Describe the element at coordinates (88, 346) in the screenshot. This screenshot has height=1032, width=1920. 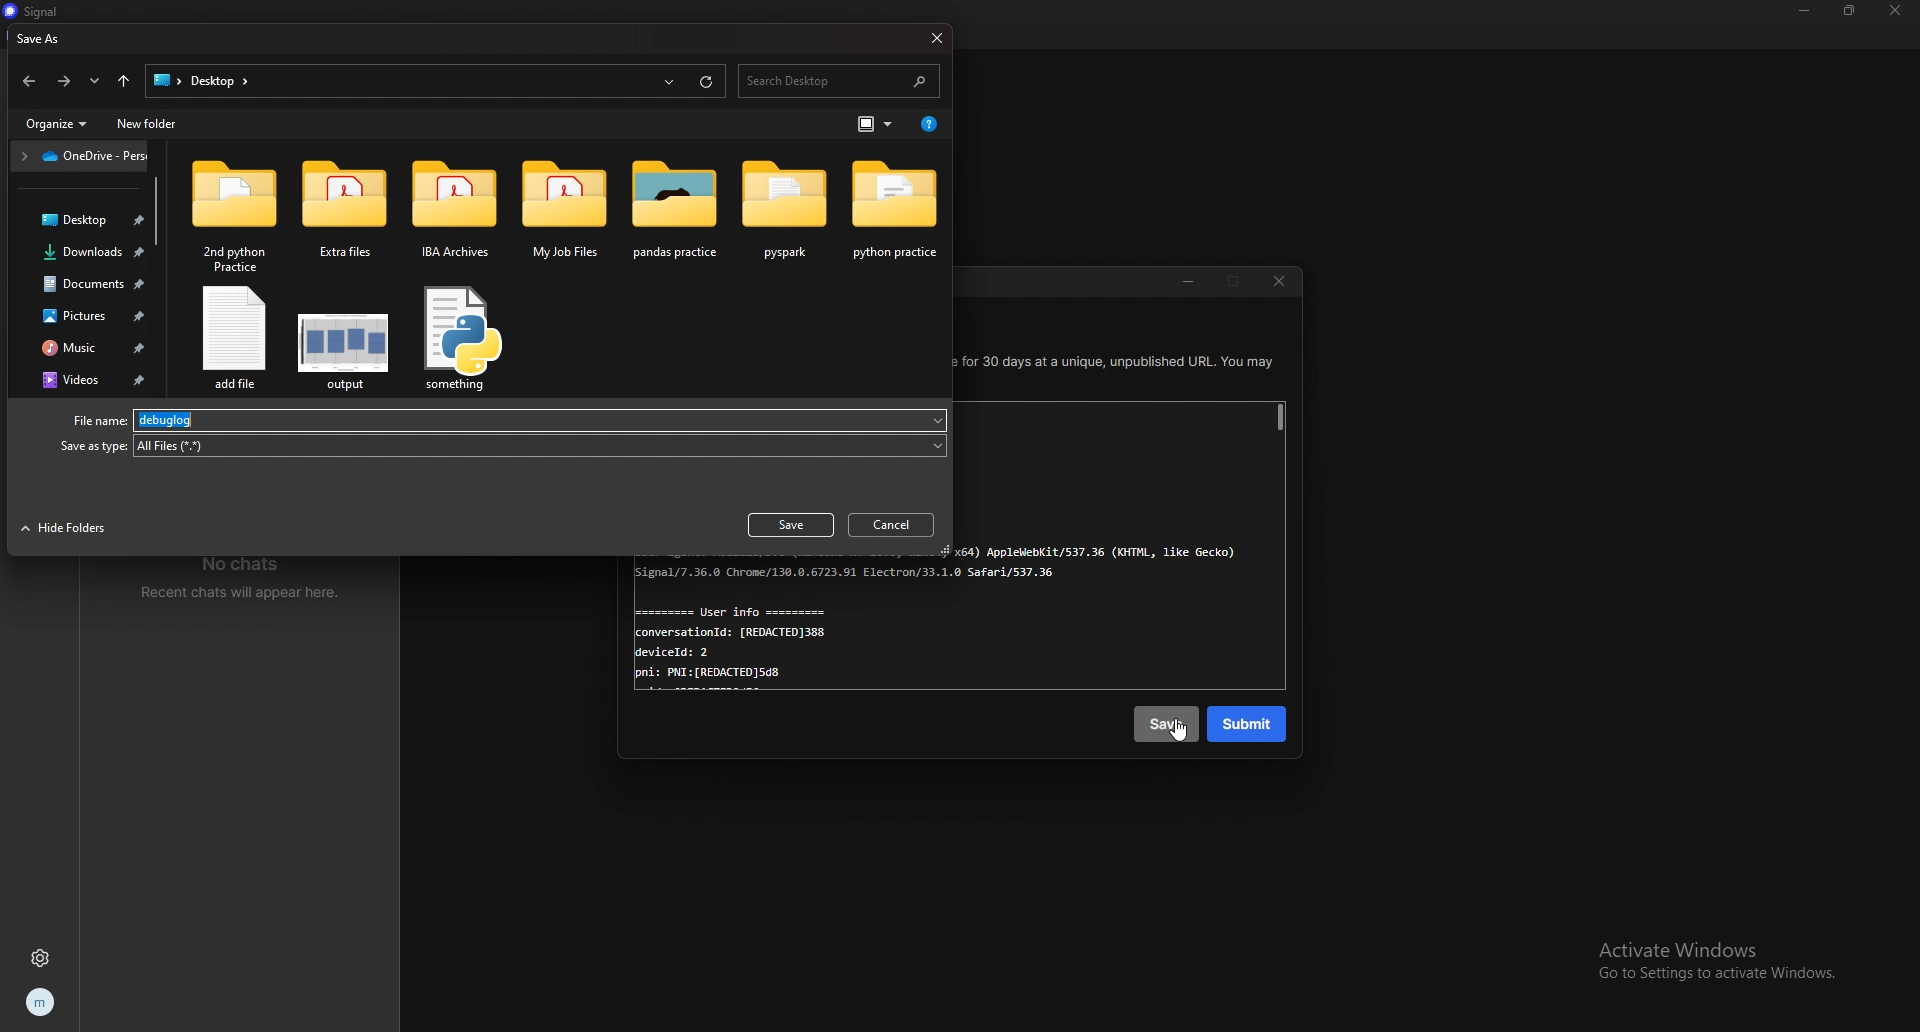
I see `music` at that location.